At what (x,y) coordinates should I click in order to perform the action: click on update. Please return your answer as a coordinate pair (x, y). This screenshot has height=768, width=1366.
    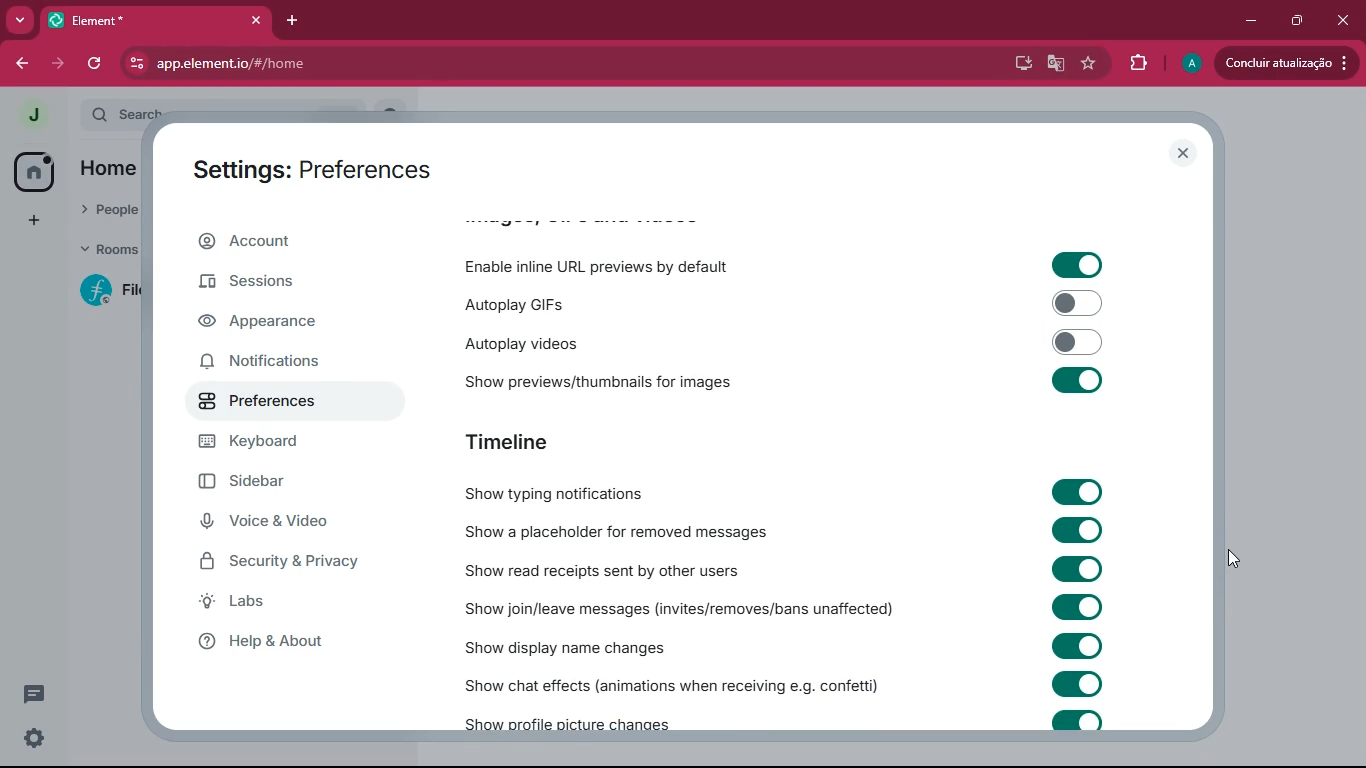
    Looking at the image, I should click on (1287, 63).